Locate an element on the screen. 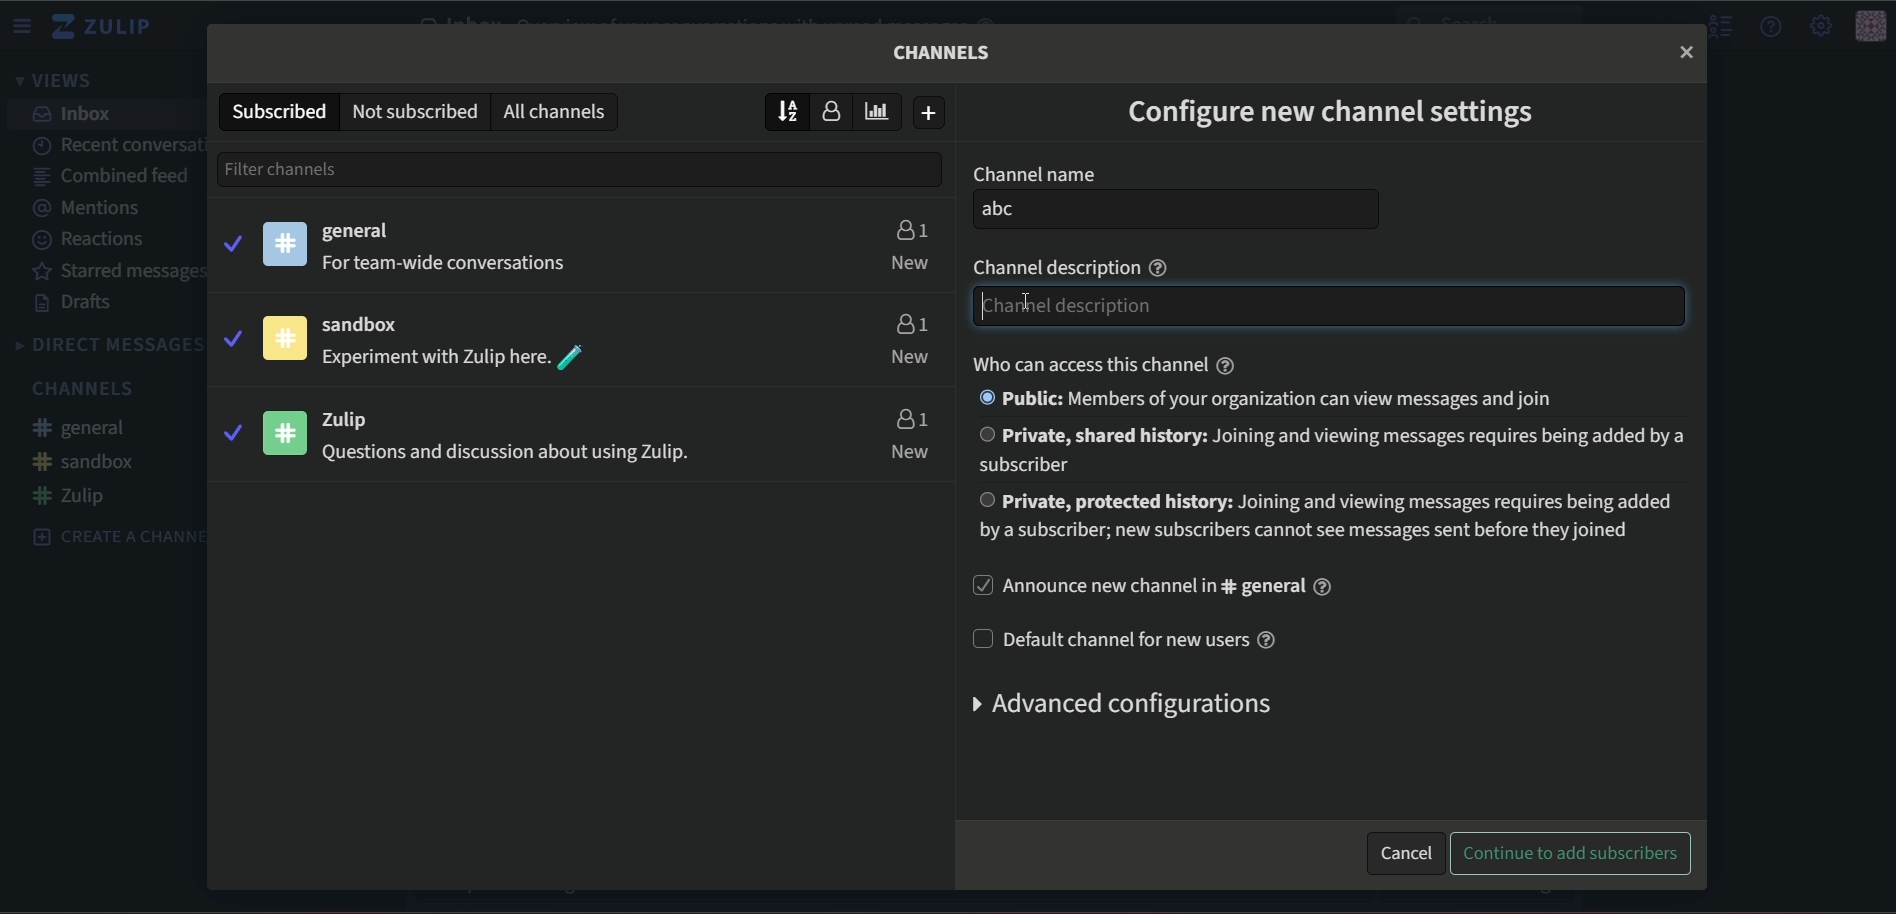 This screenshot has height=914, width=1896. filter channels is located at coordinates (321, 168).